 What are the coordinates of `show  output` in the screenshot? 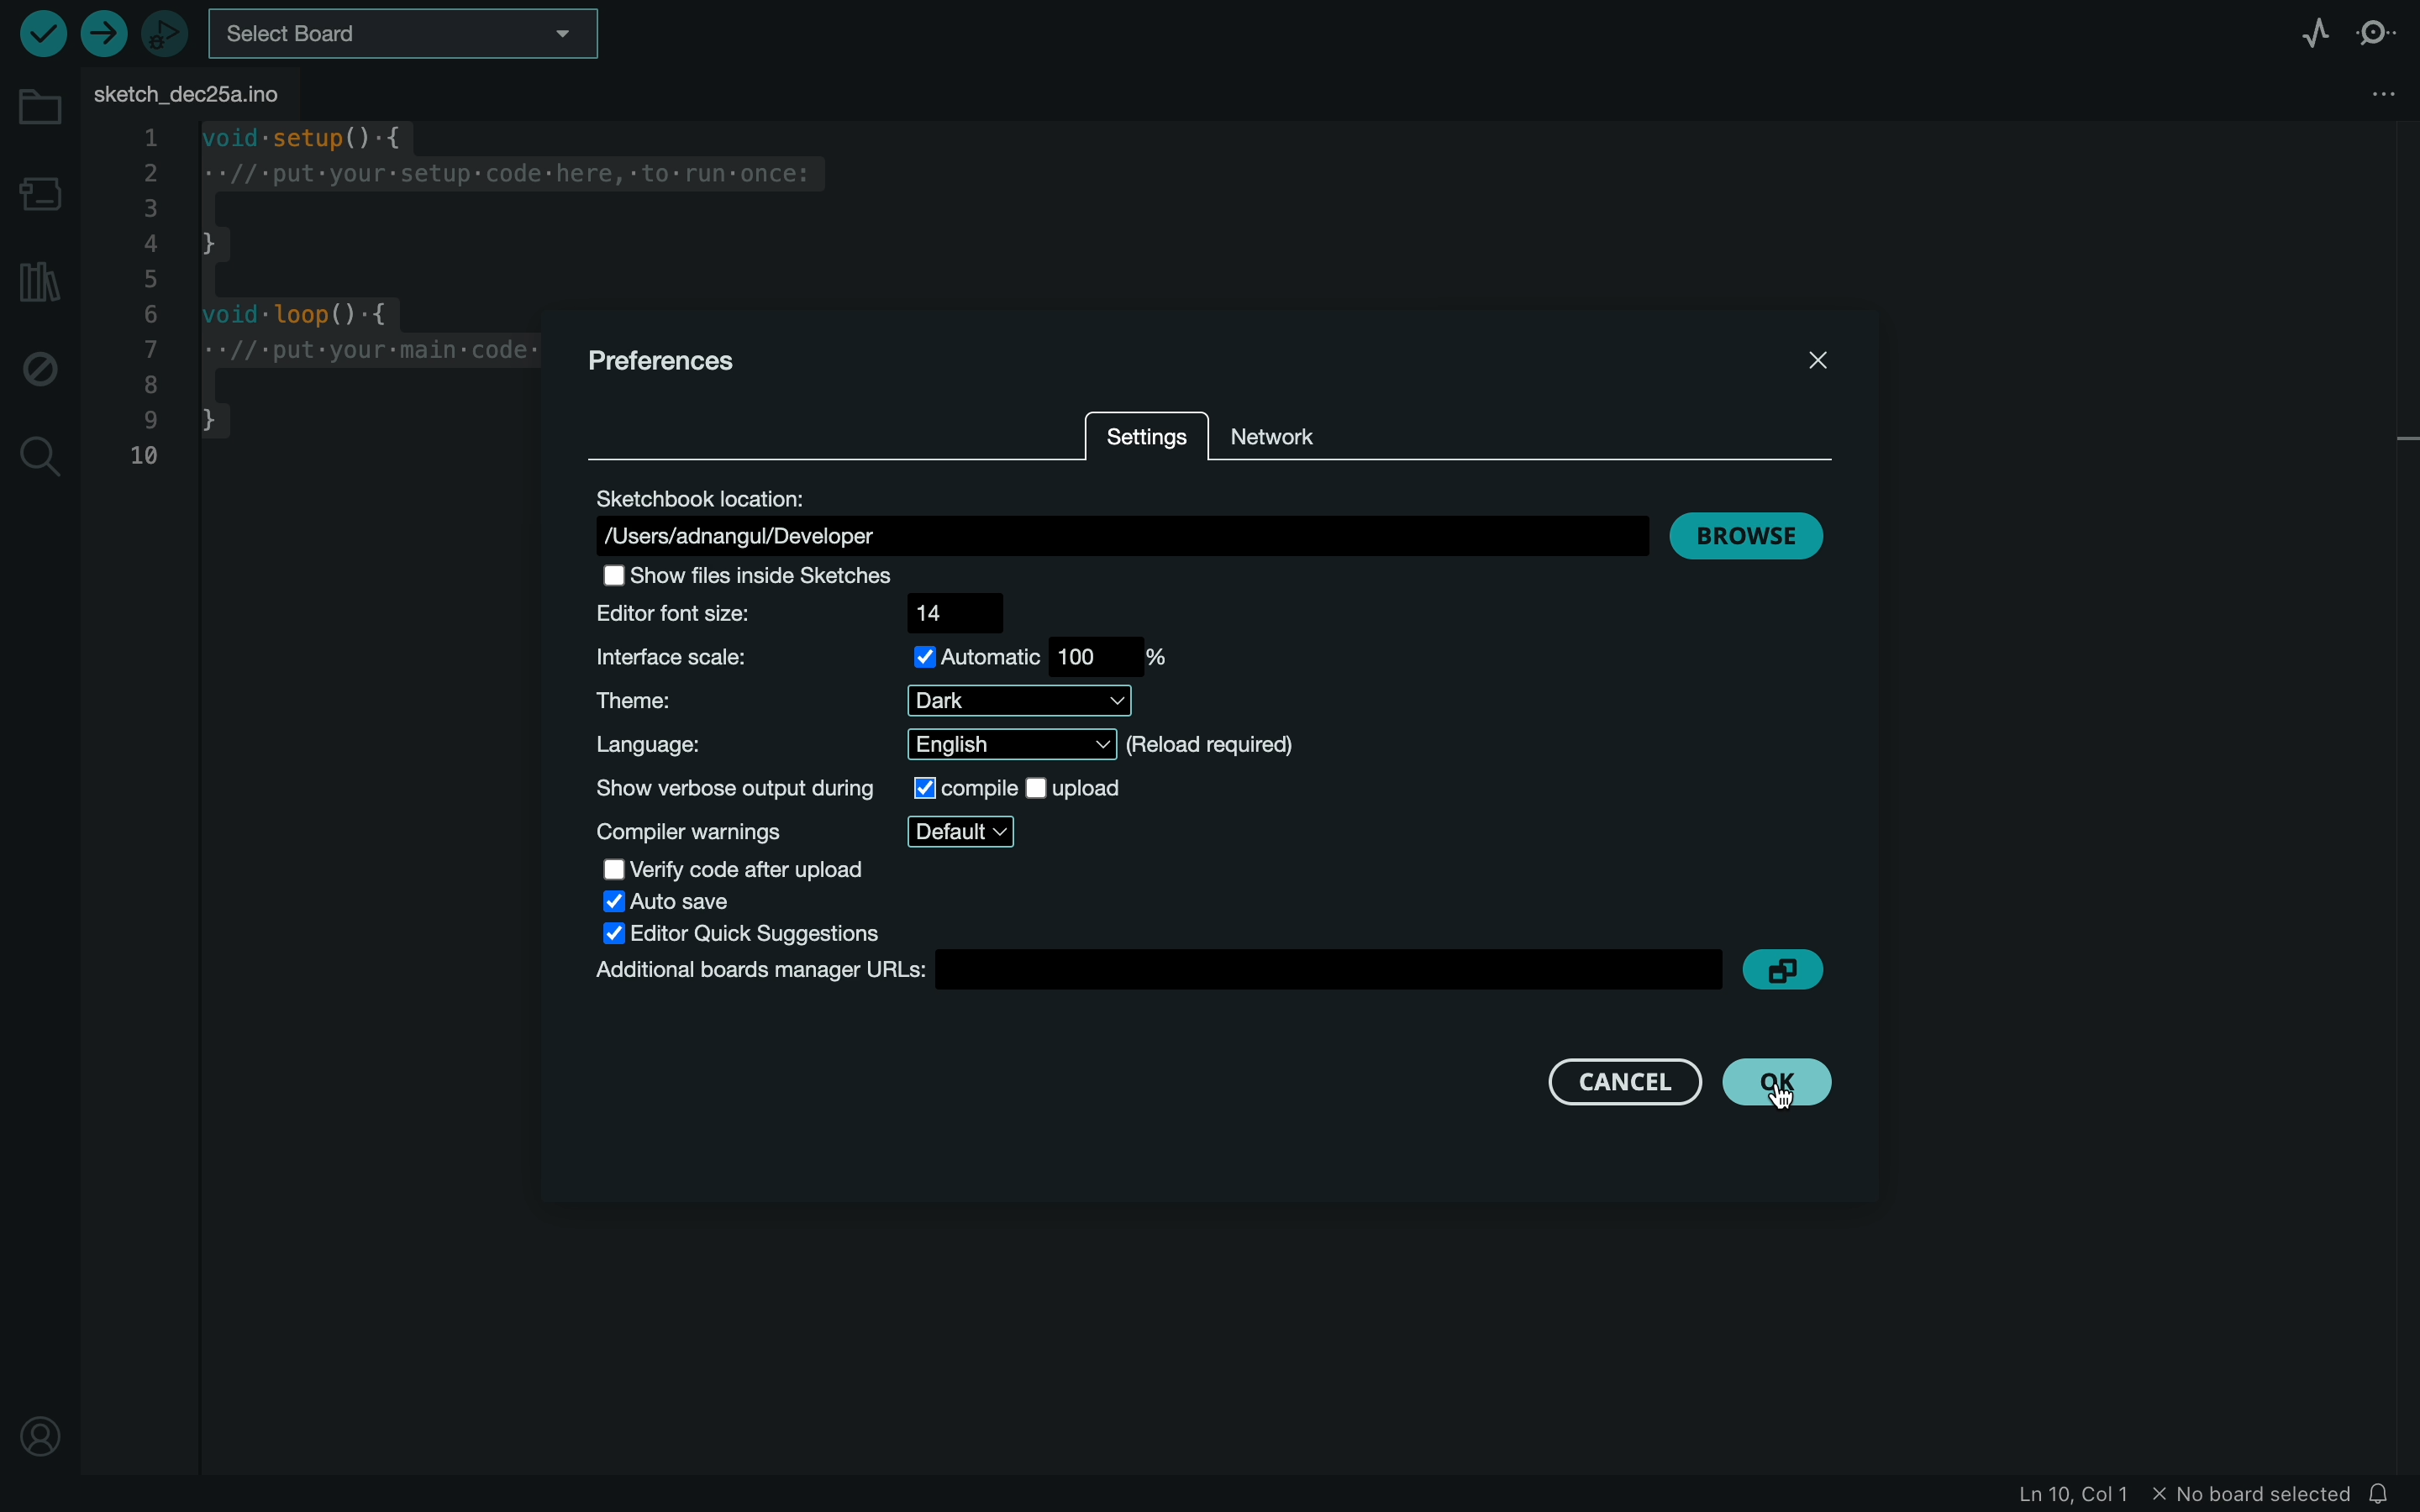 It's located at (733, 786).